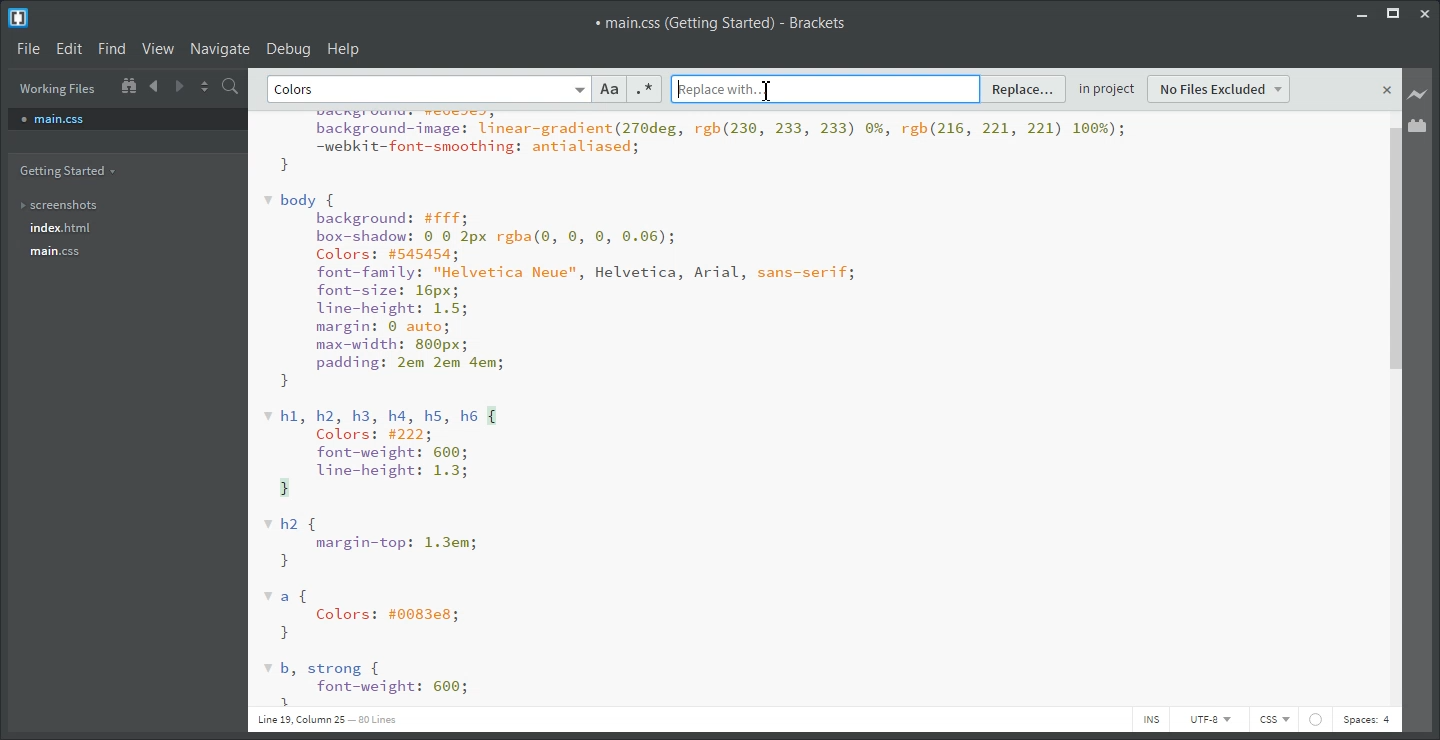  What do you see at coordinates (71, 228) in the screenshot?
I see `index.html` at bounding box center [71, 228].